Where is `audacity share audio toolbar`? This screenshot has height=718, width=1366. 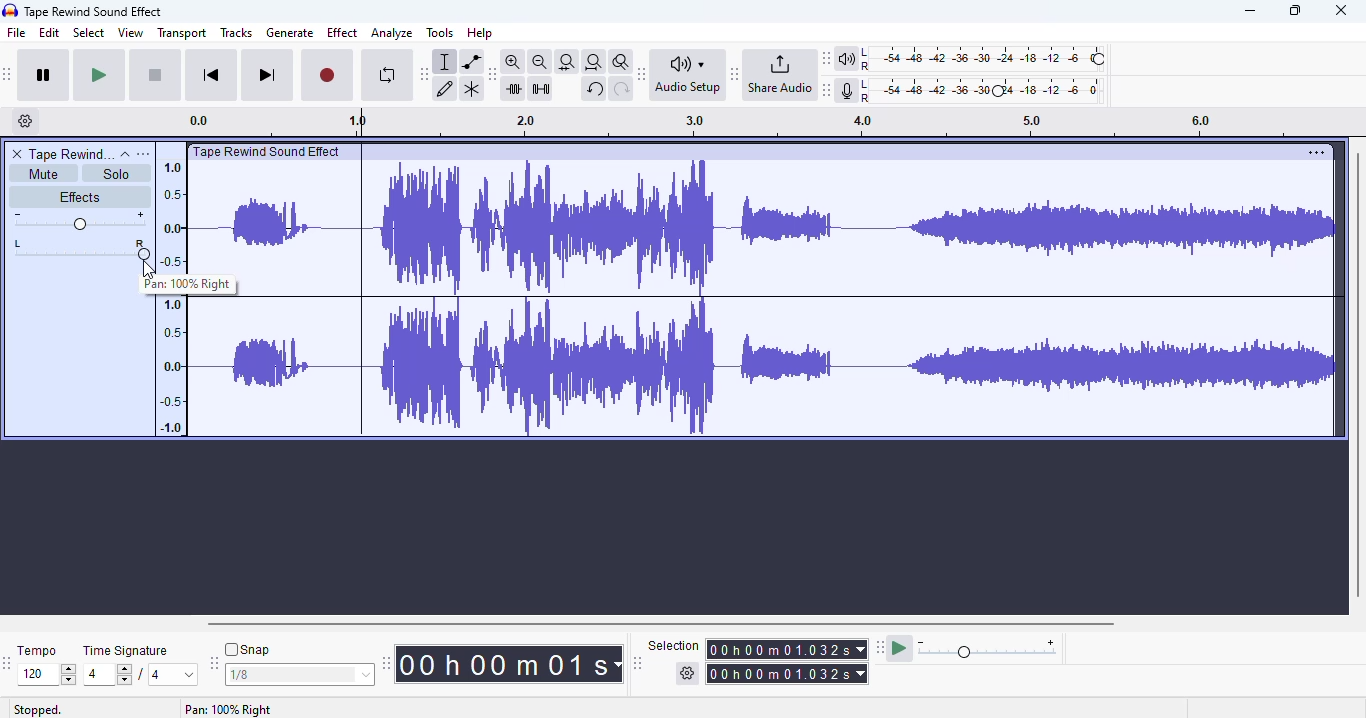
audacity share audio toolbar is located at coordinates (735, 73).